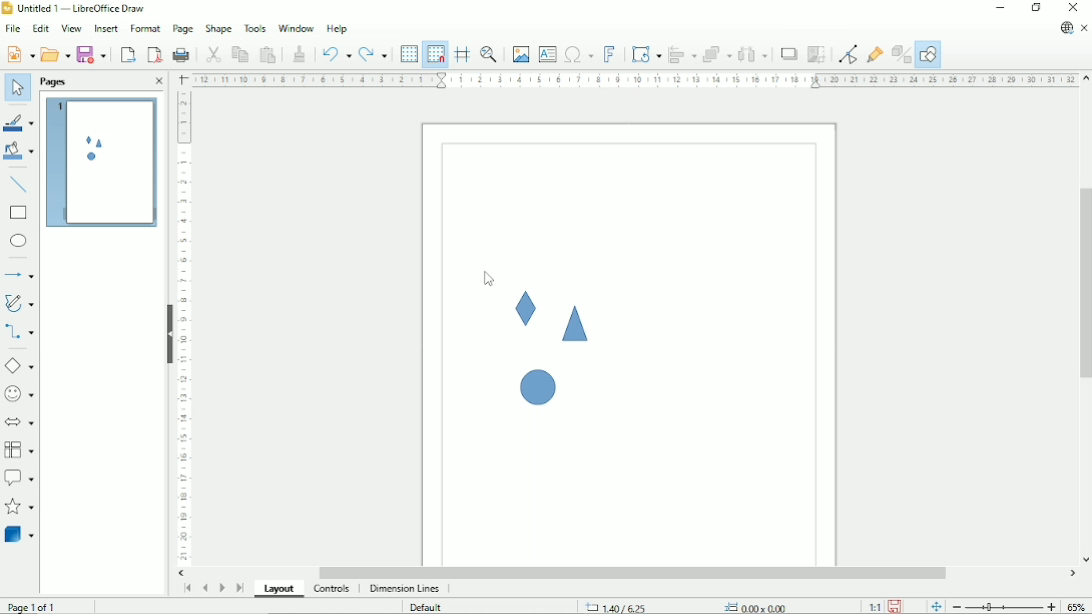 The image size is (1092, 614). Describe the element at coordinates (240, 588) in the screenshot. I see `Scroll to last page` at that location.